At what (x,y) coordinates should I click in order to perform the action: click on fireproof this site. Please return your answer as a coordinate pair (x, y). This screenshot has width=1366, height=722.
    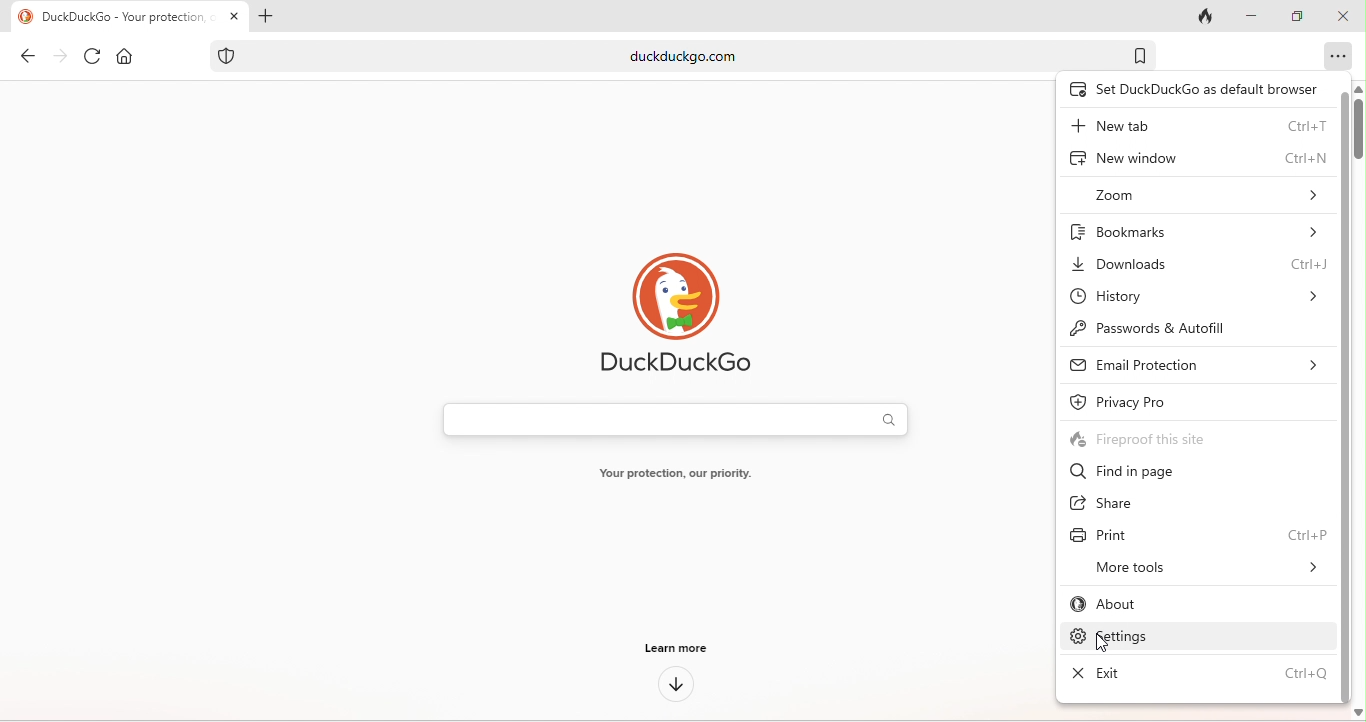
    Looking at the image, I should click on (1146, 437).